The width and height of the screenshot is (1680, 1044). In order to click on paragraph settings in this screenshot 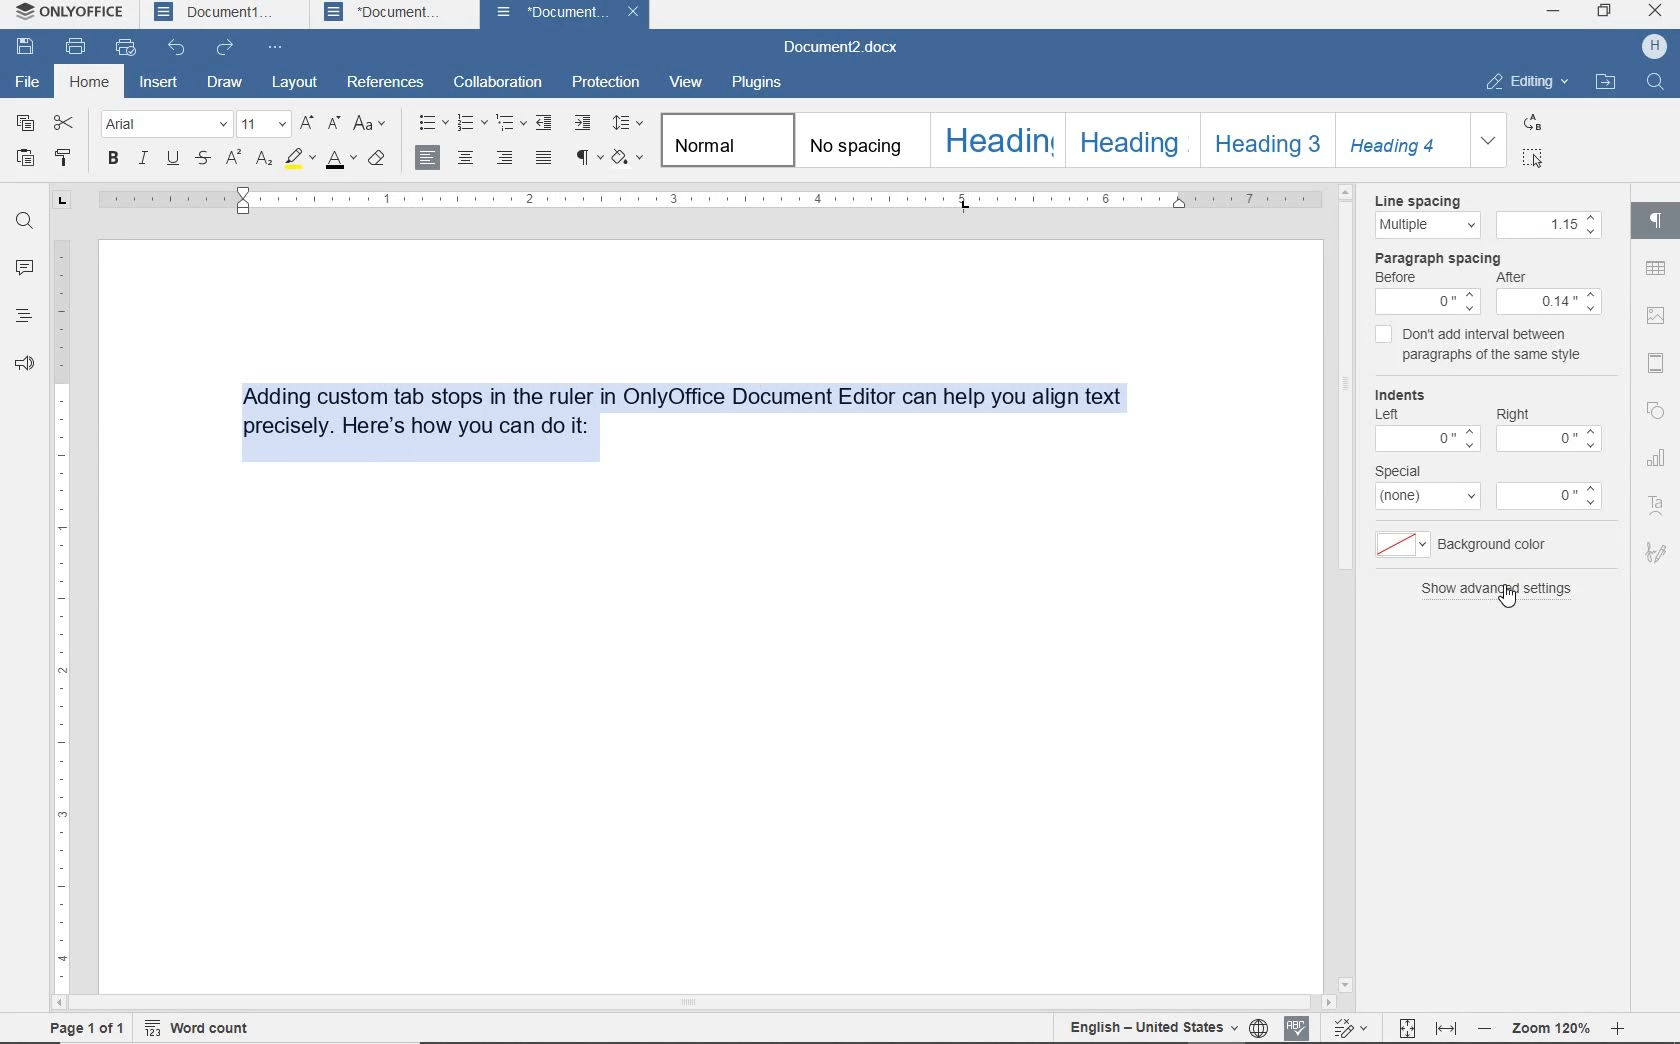, I will do `click(1659, 220)`.